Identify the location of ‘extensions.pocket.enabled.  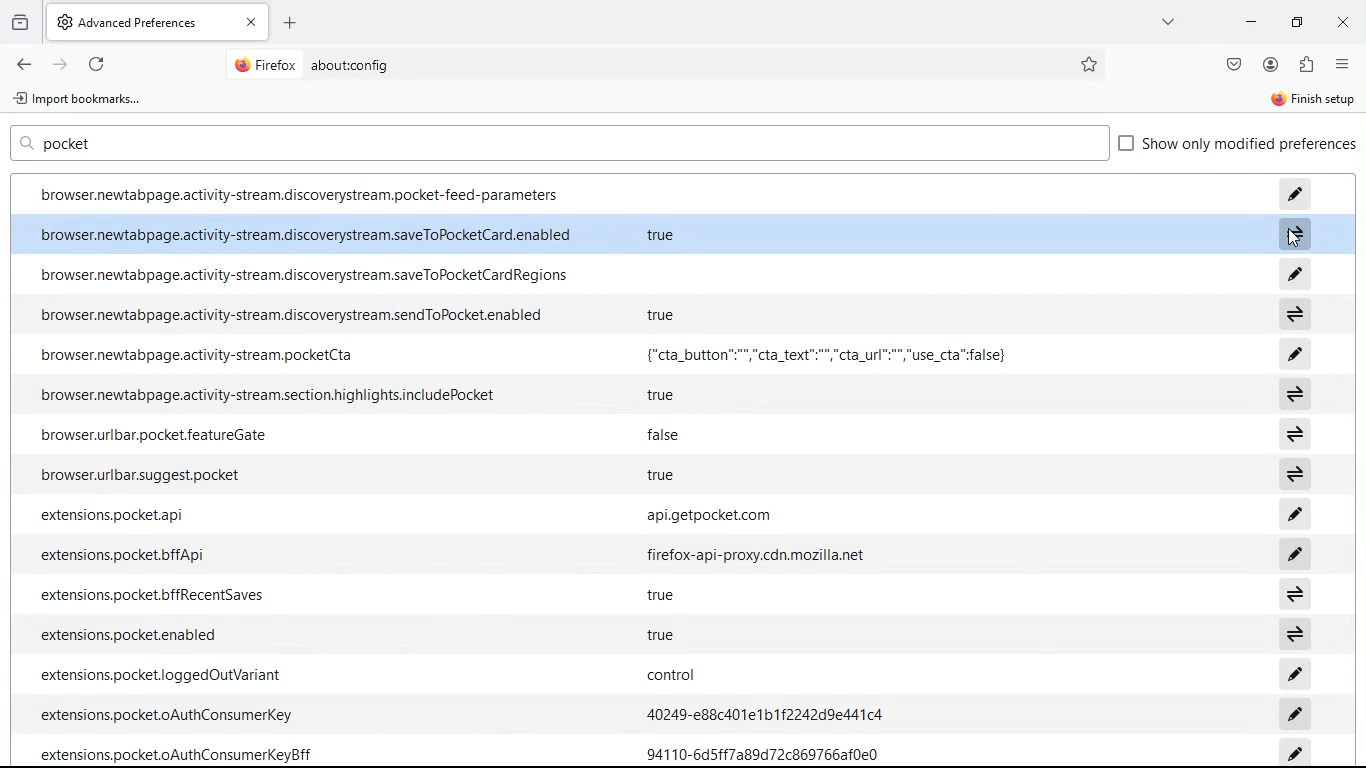
(132, 634).